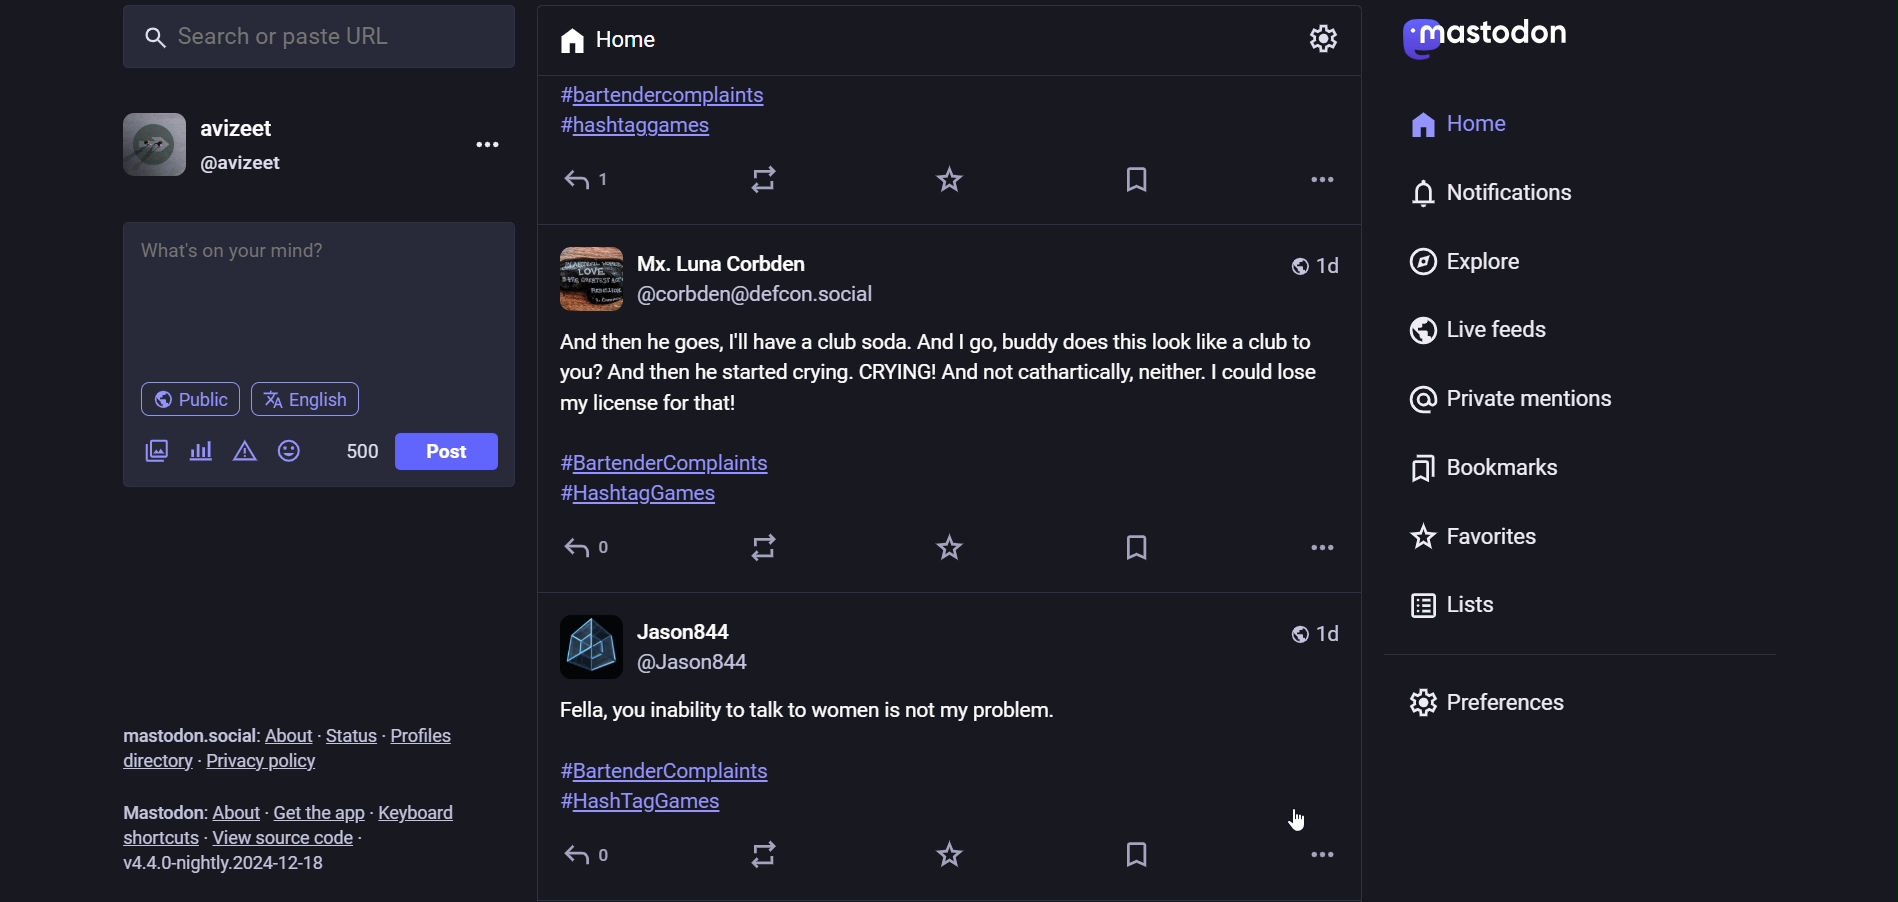 This screenshot has width=1898, height=902. I want to click on get the app, so click(321, 808).